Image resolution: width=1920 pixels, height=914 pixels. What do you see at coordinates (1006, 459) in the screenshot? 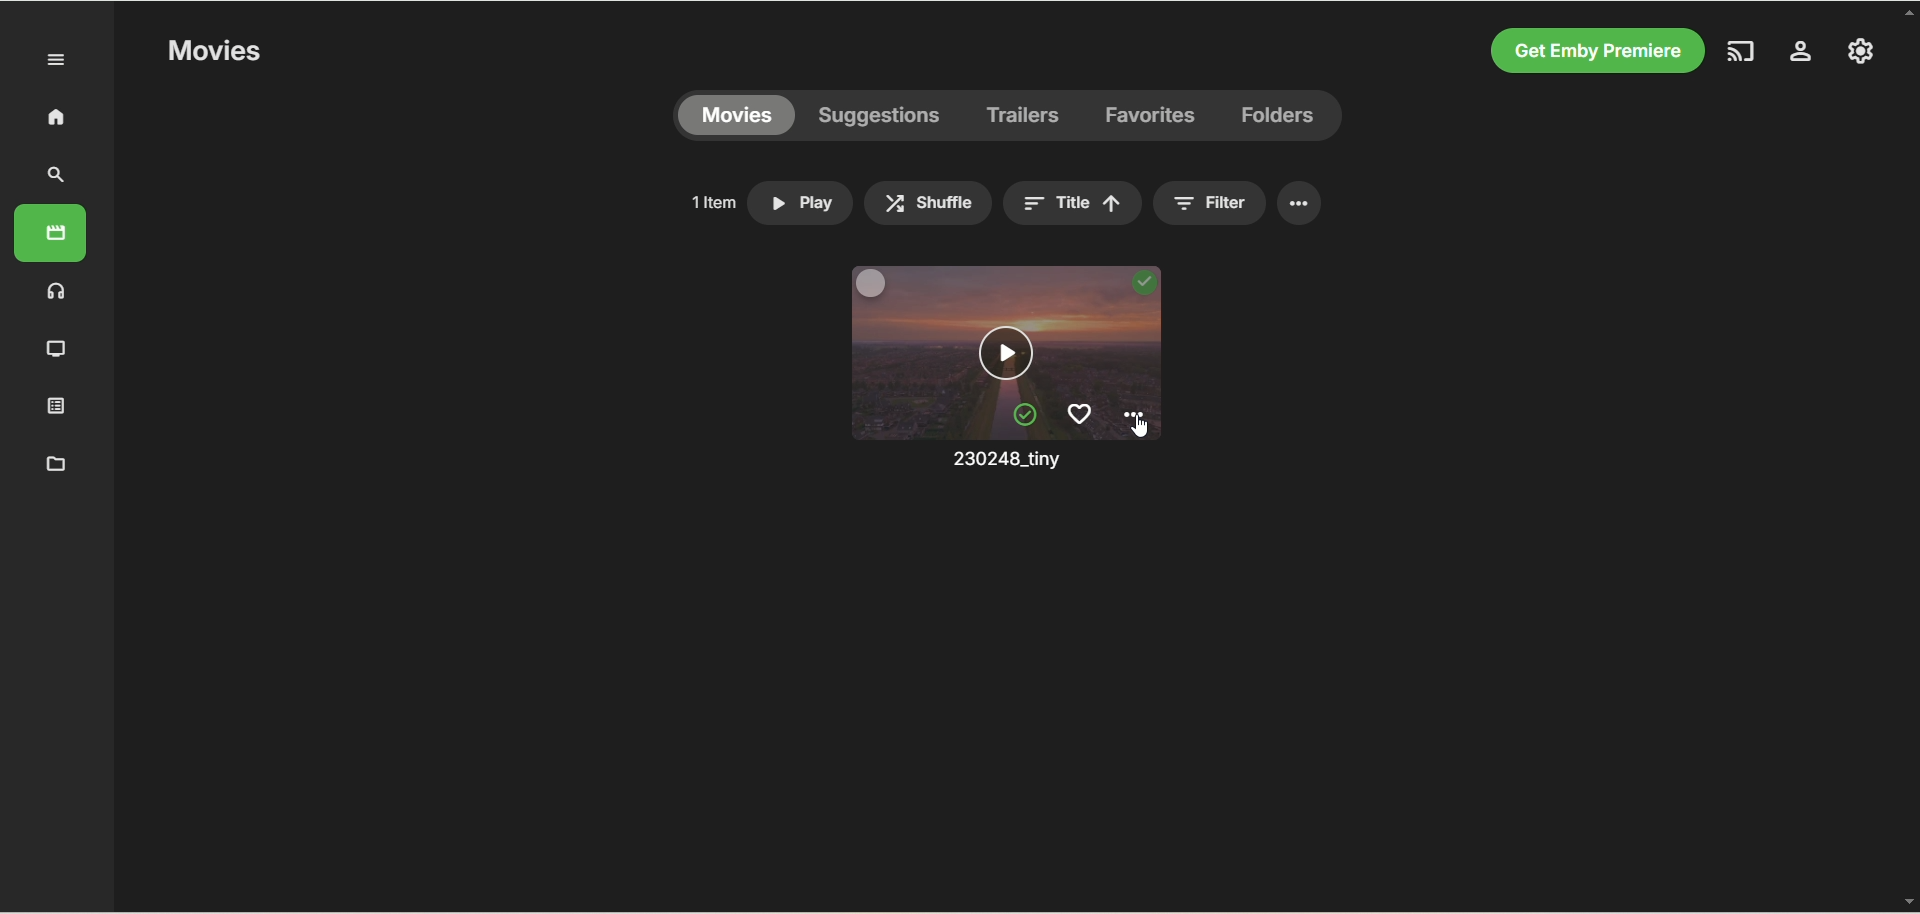
I see `movie title` at bounding box center [1006, 459].